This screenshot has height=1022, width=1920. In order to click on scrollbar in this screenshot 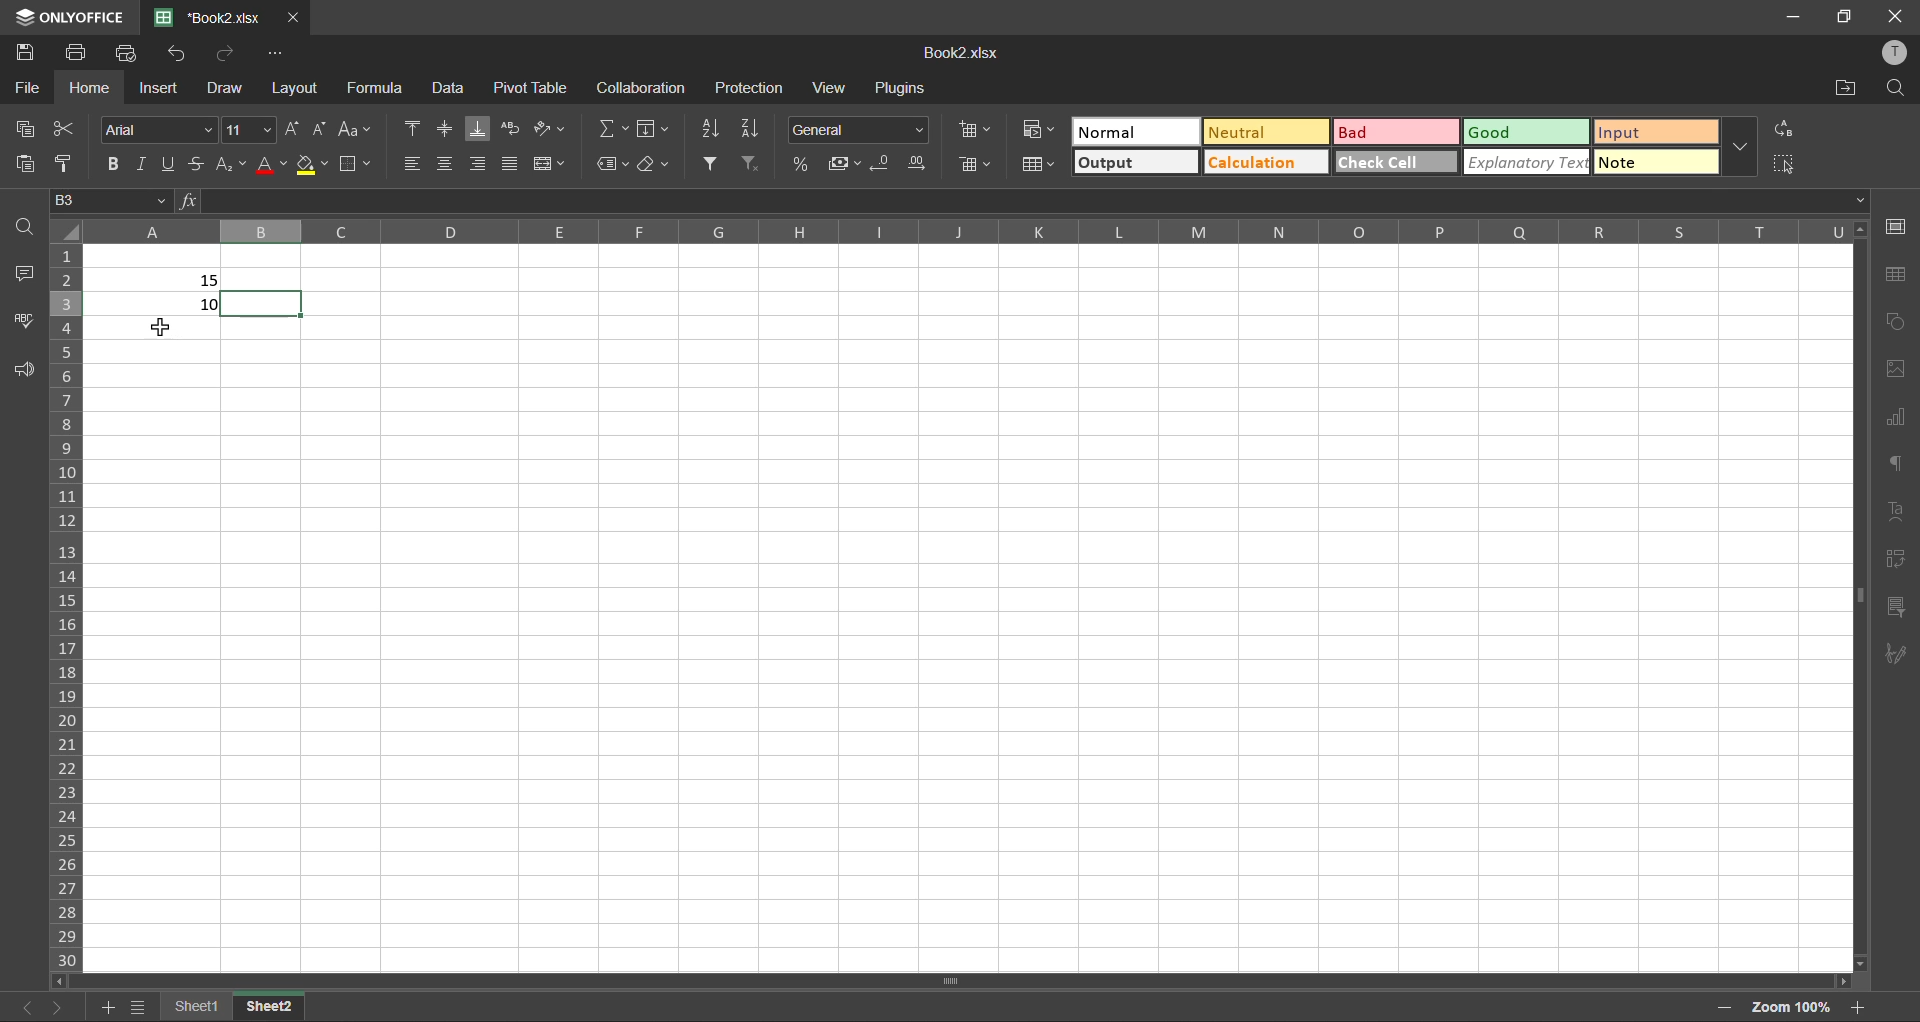, I will do `click(952, 981)`.